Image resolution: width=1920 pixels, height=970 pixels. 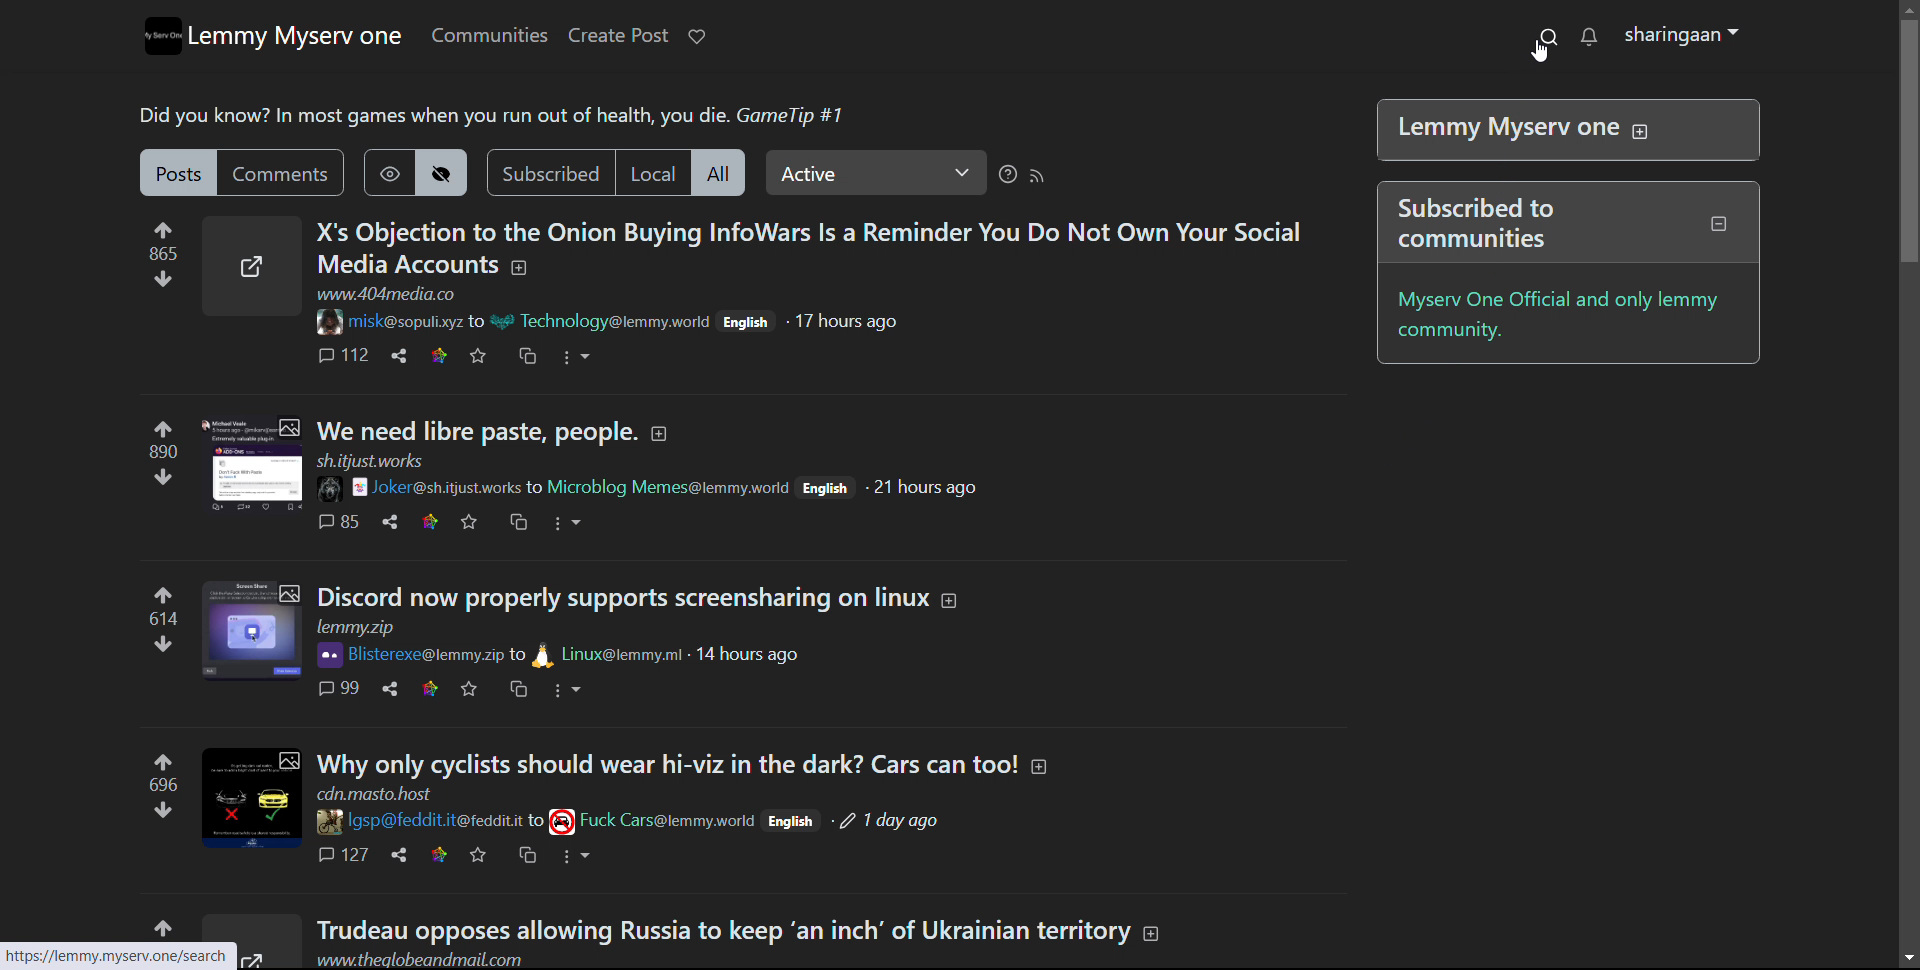 I want to click on 14 hours ago, so click(x=744, y=656).